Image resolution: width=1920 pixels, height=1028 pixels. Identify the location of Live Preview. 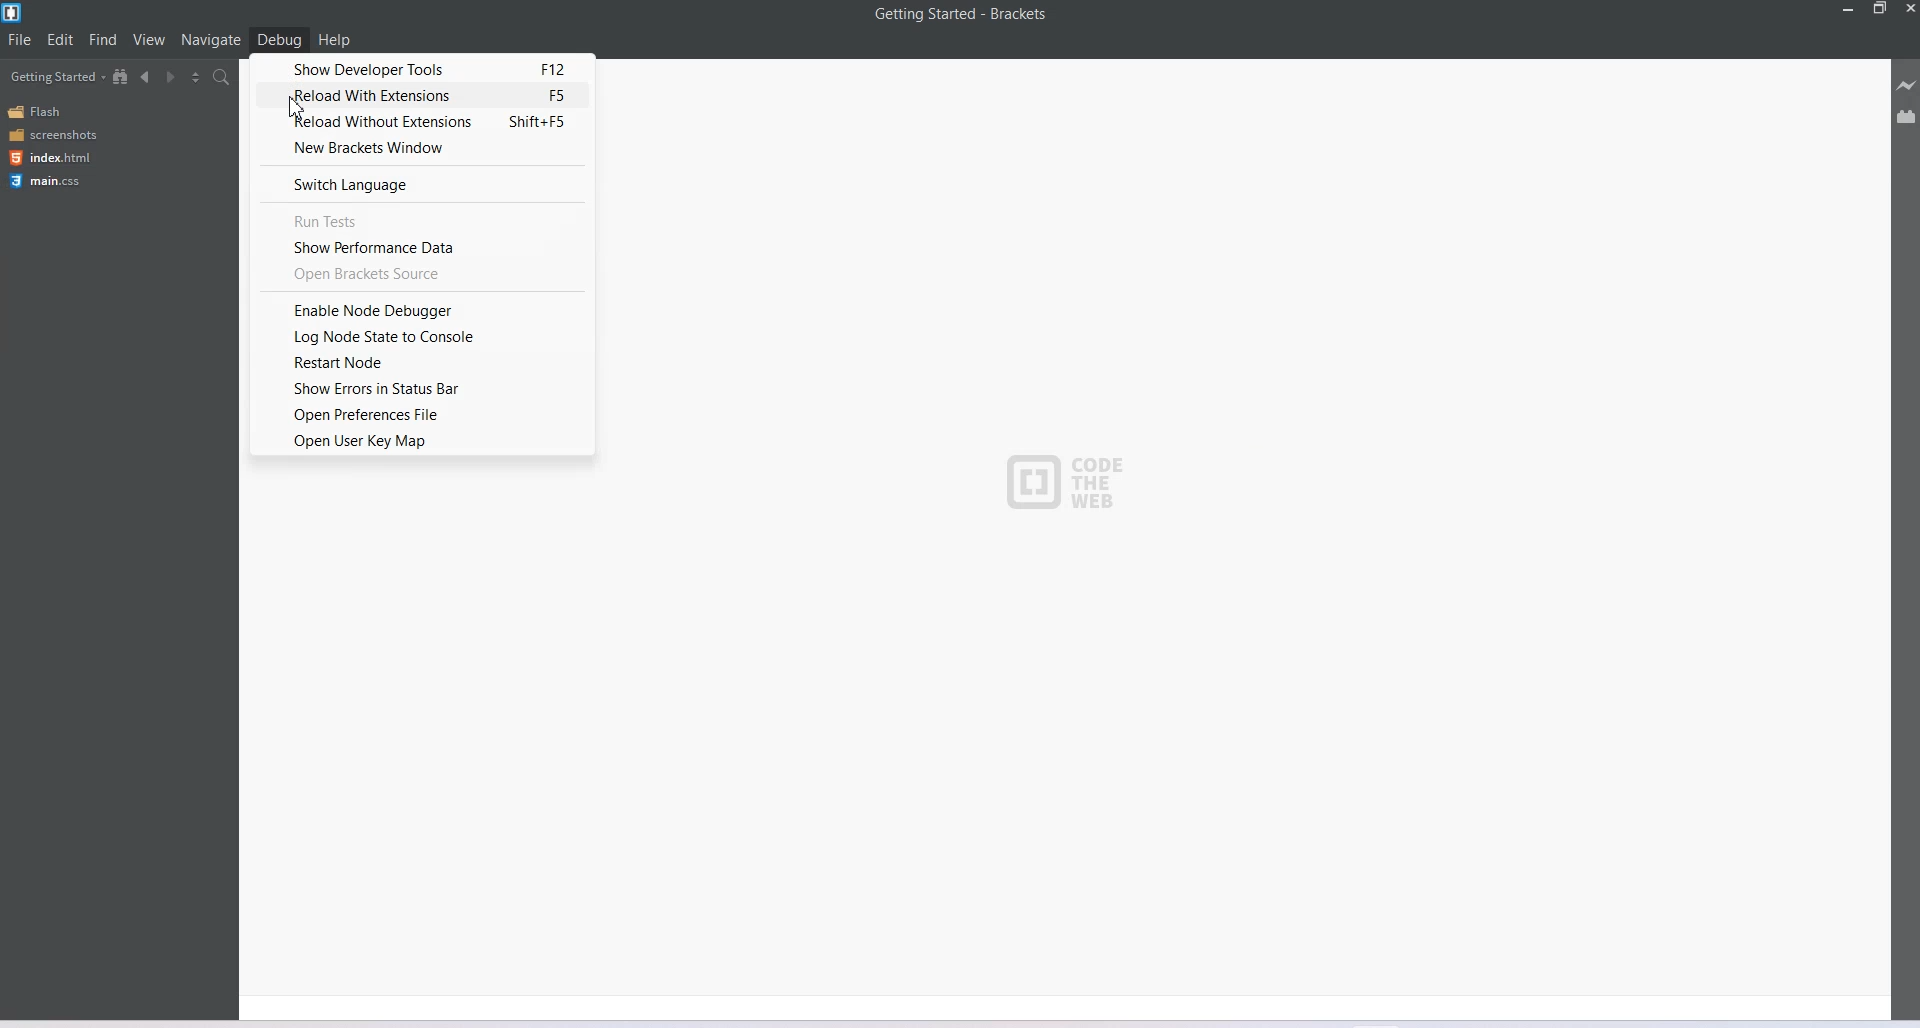
(1906, 85).